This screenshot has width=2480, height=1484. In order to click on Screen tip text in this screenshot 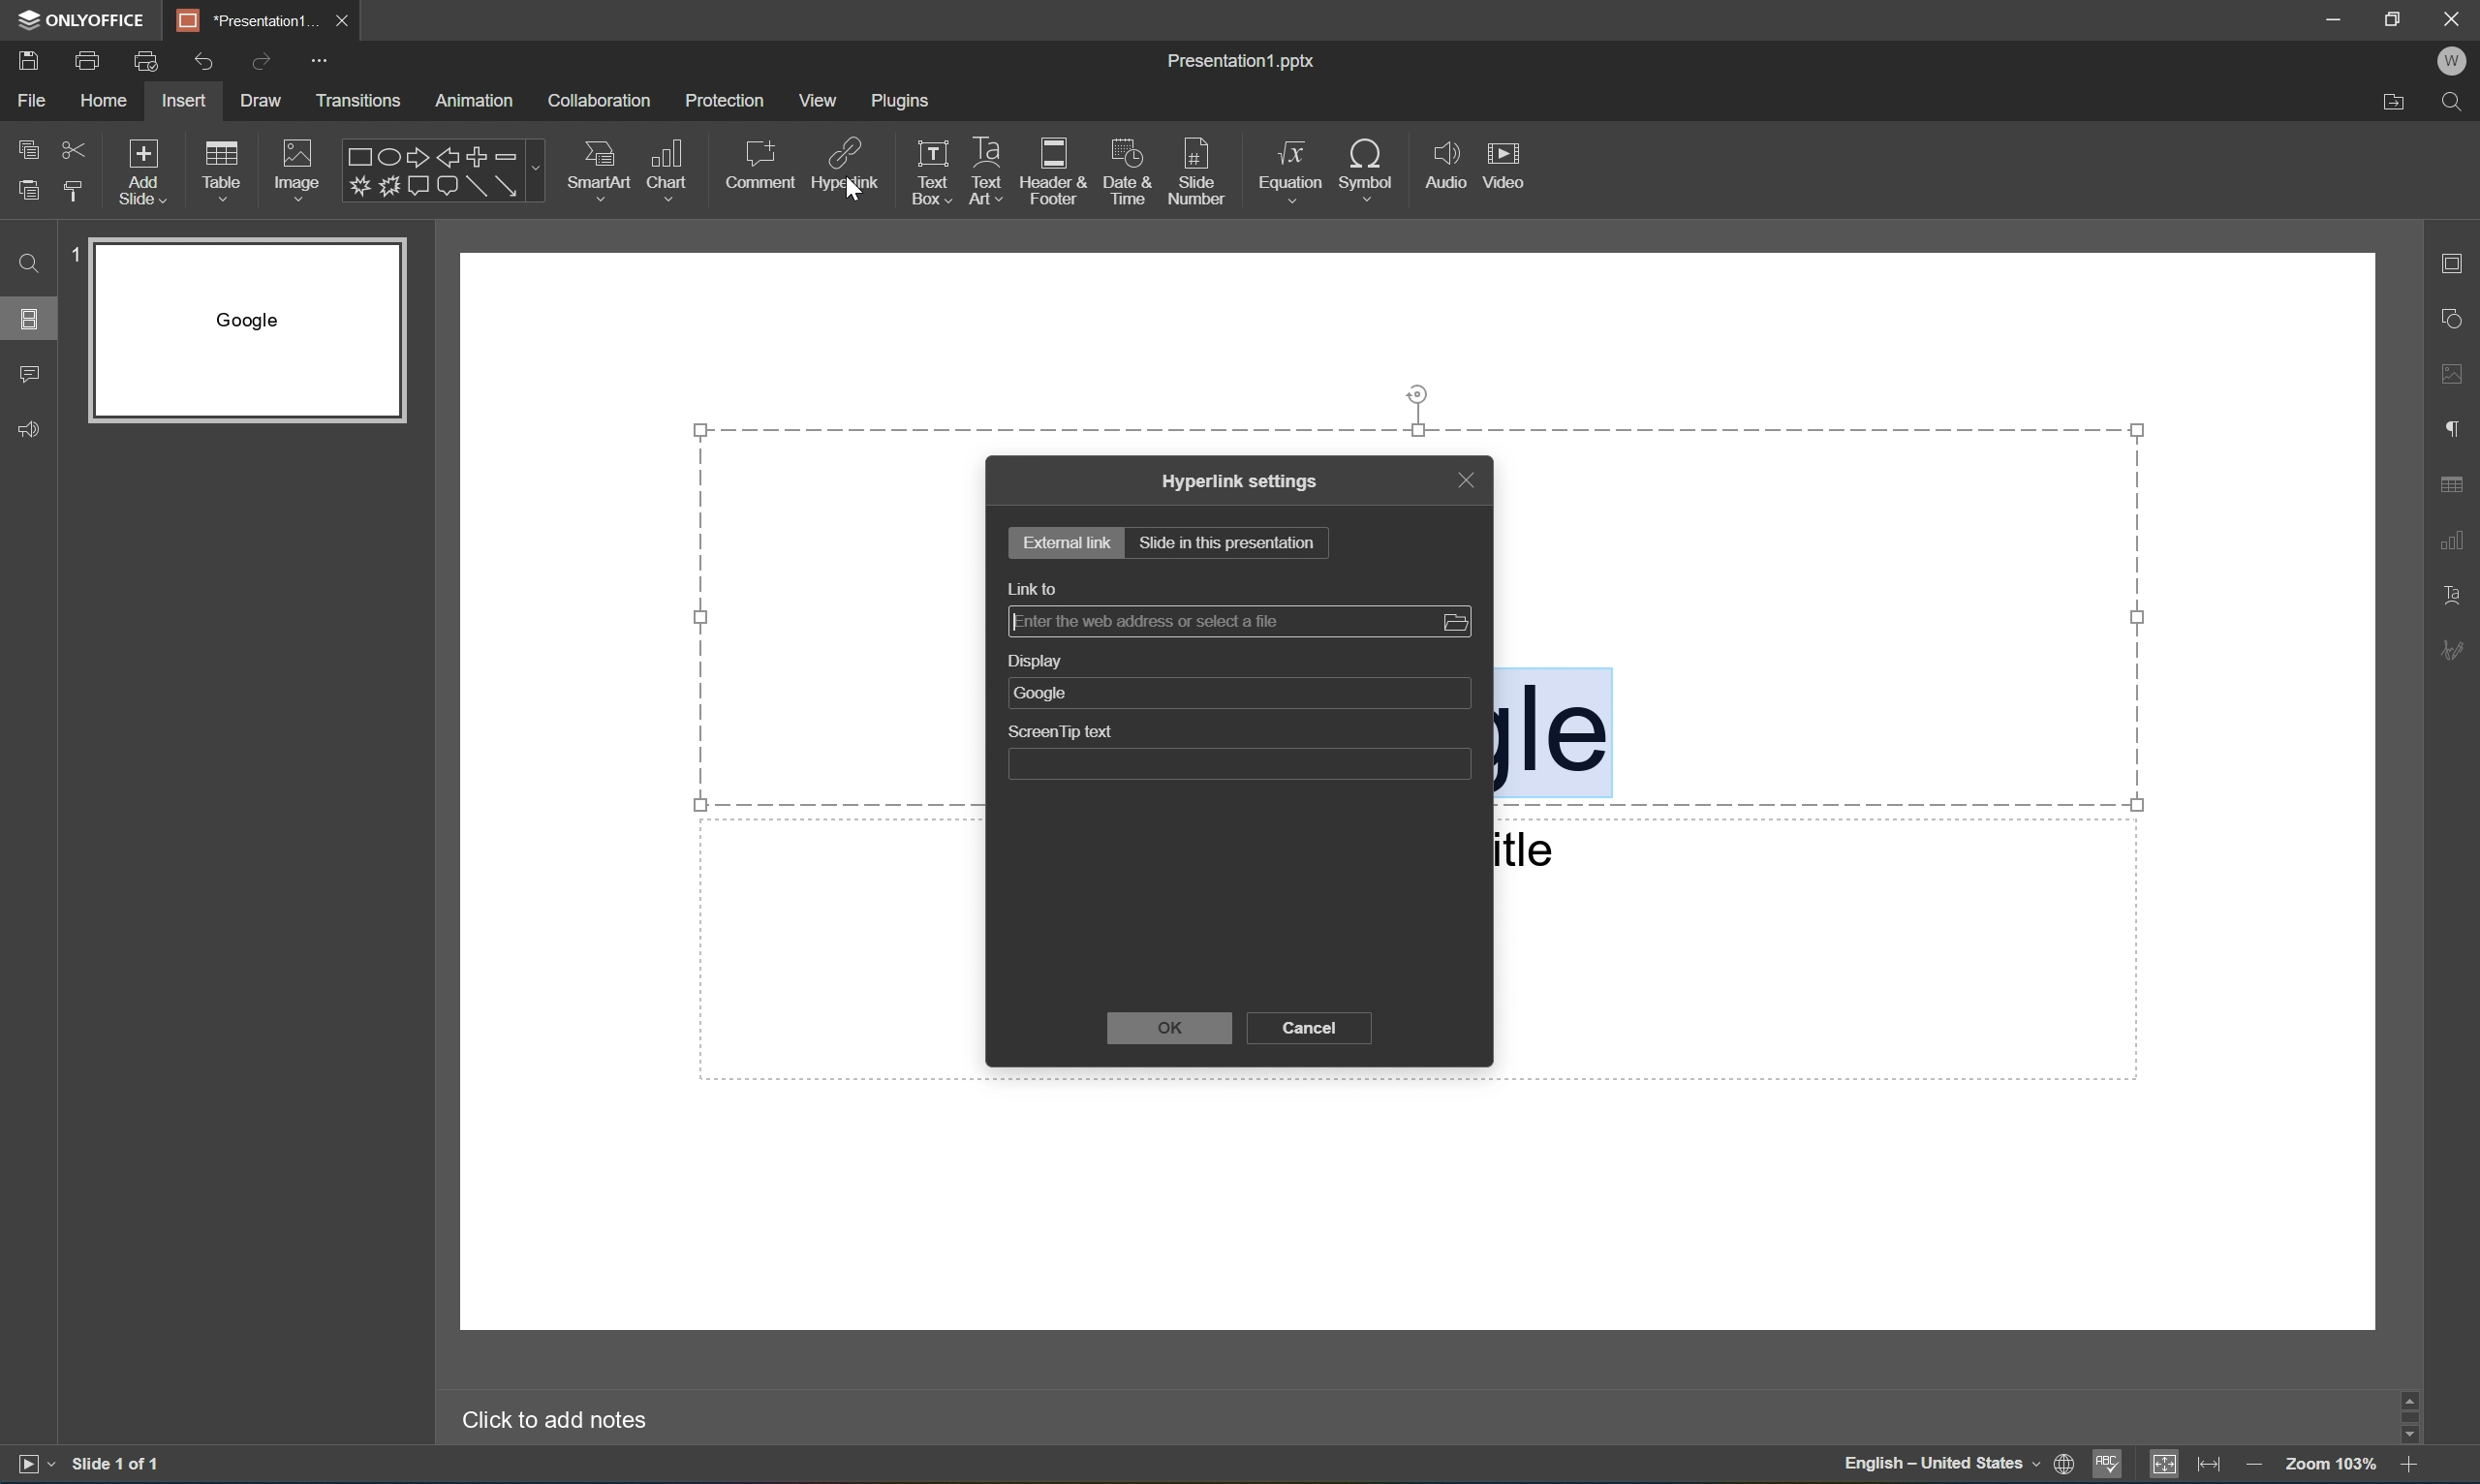, I will do `click(1239, 752)`.